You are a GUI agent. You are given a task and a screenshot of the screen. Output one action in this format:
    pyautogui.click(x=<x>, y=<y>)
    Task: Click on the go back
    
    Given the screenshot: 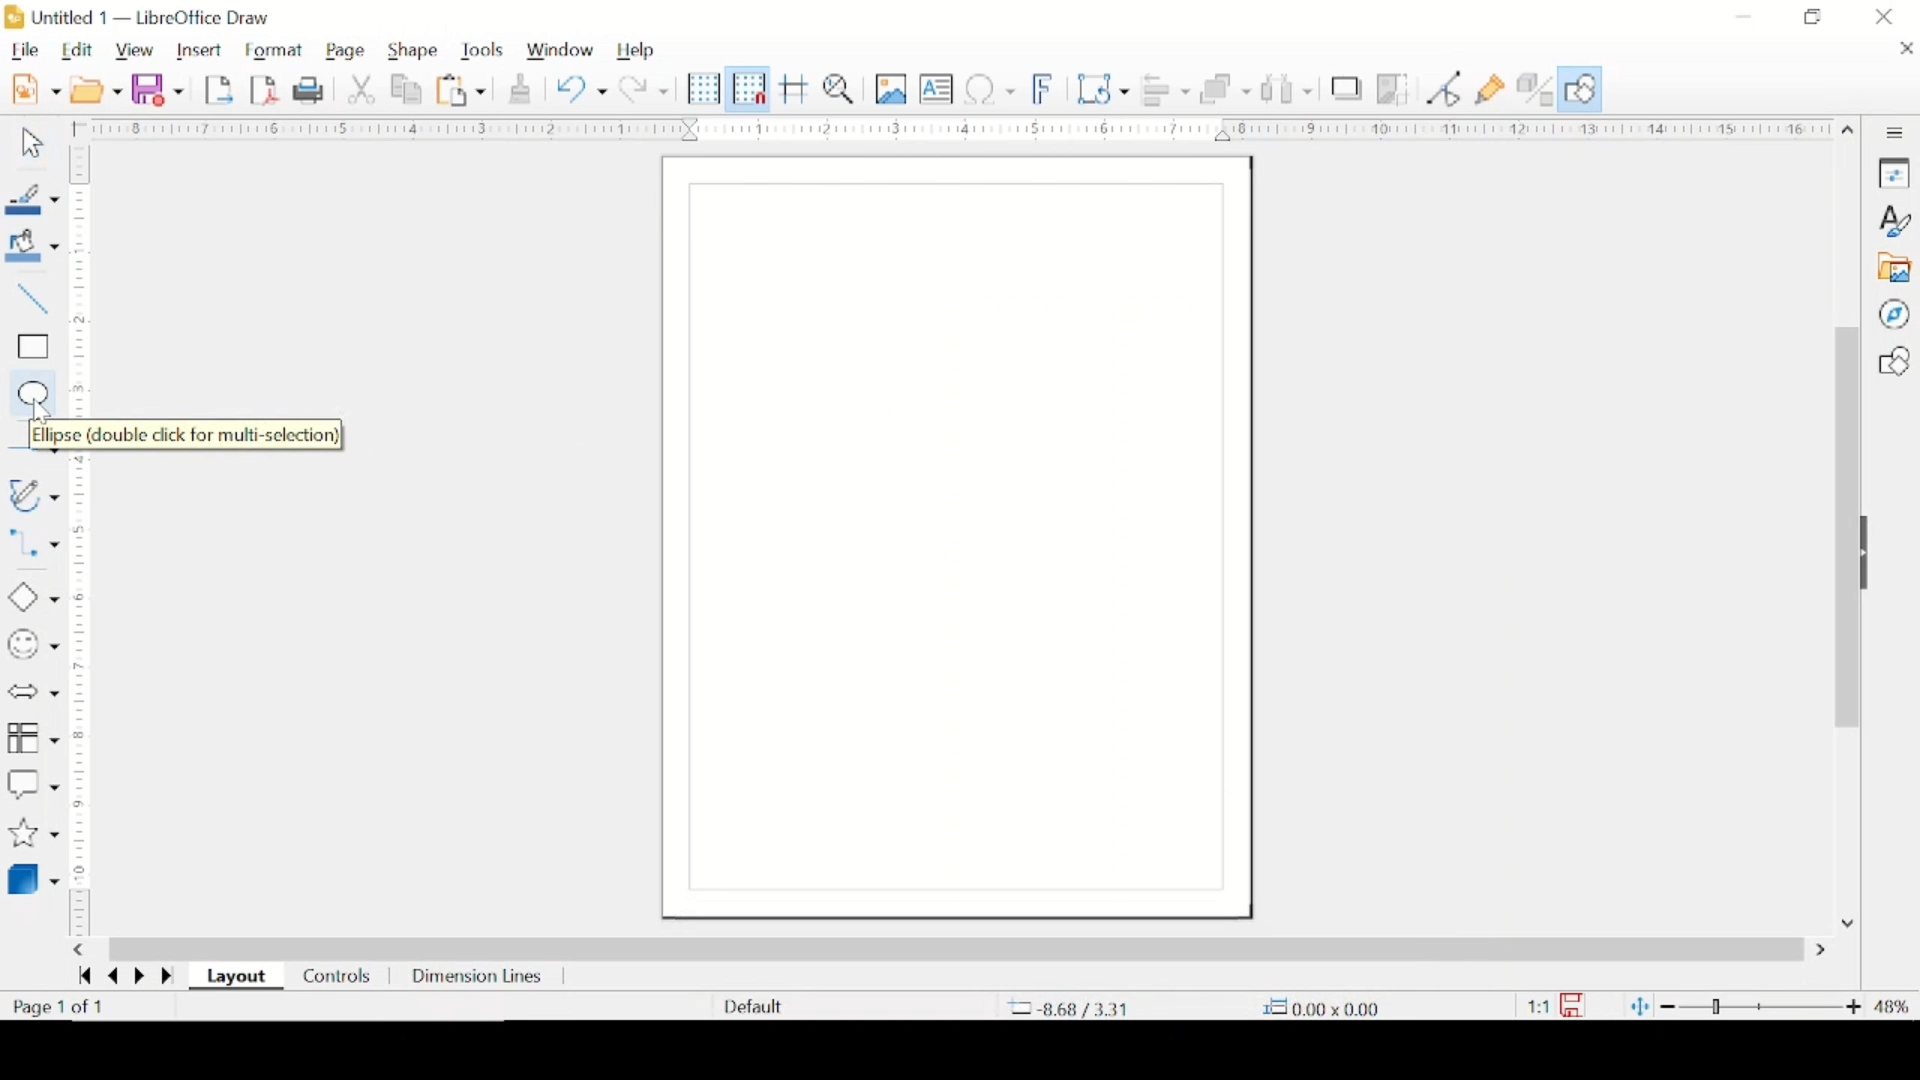 What is the action you would take?
    pyautogui.click(x=108, y=979)
    